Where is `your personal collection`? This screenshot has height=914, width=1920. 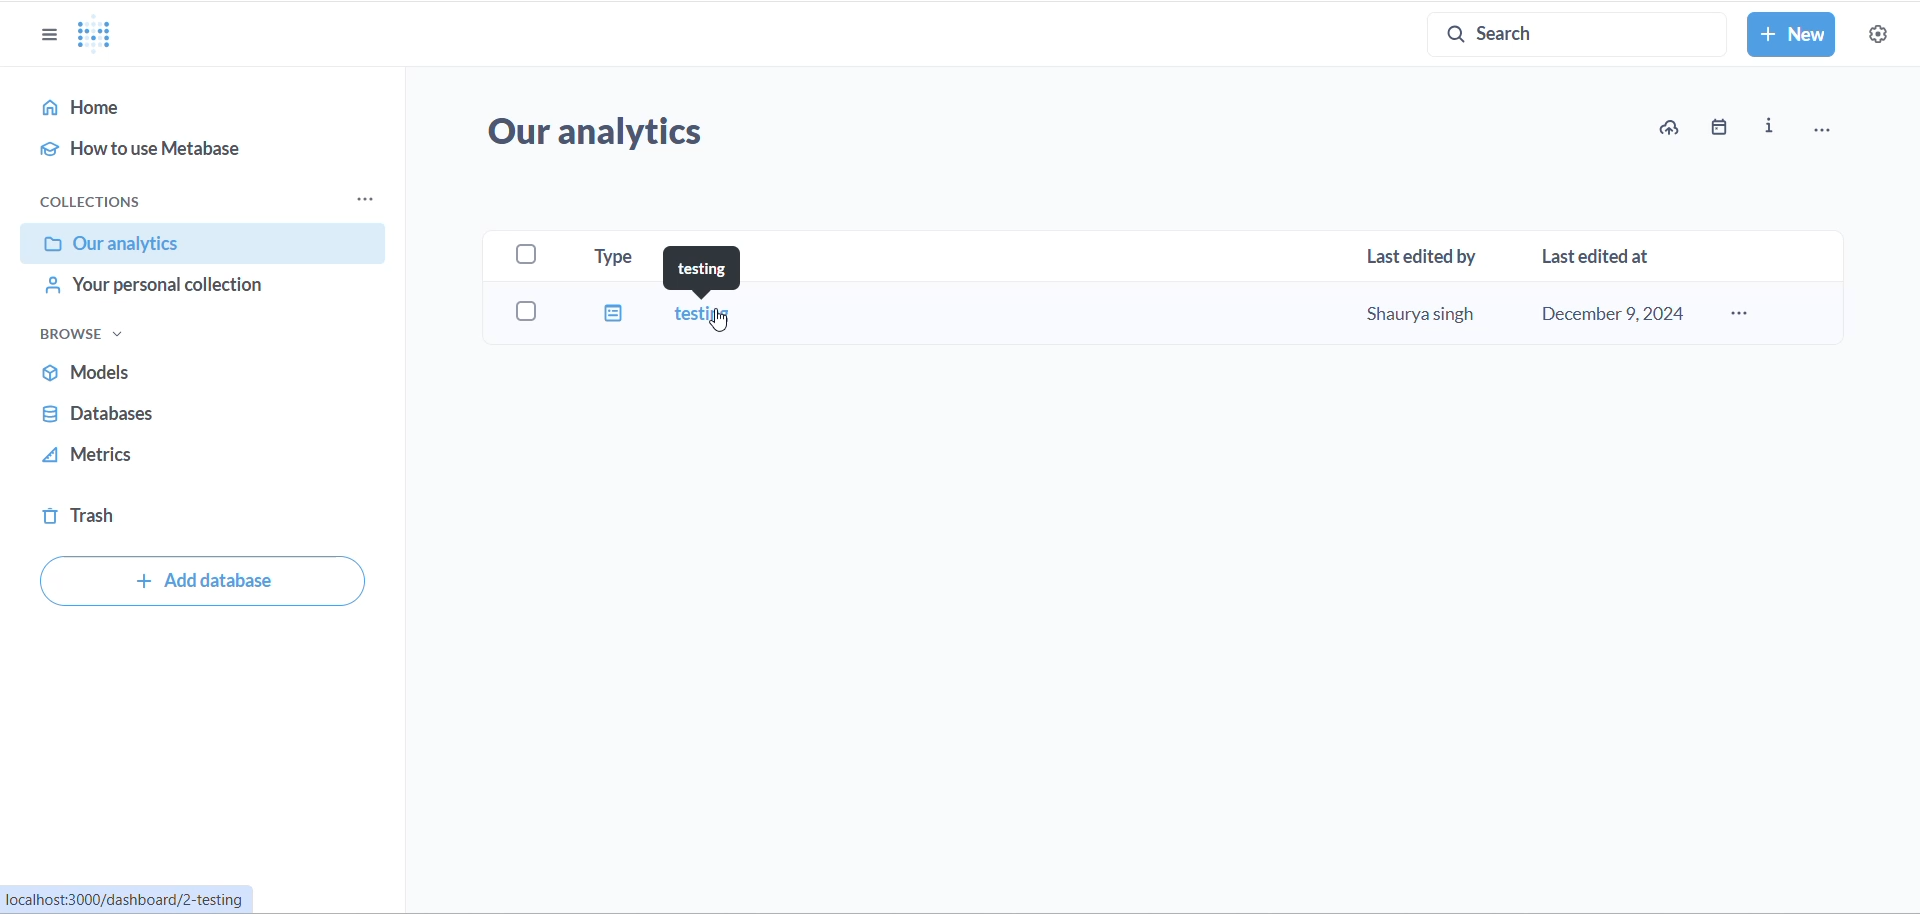 your personal collection is located at coordinates (196, 287).